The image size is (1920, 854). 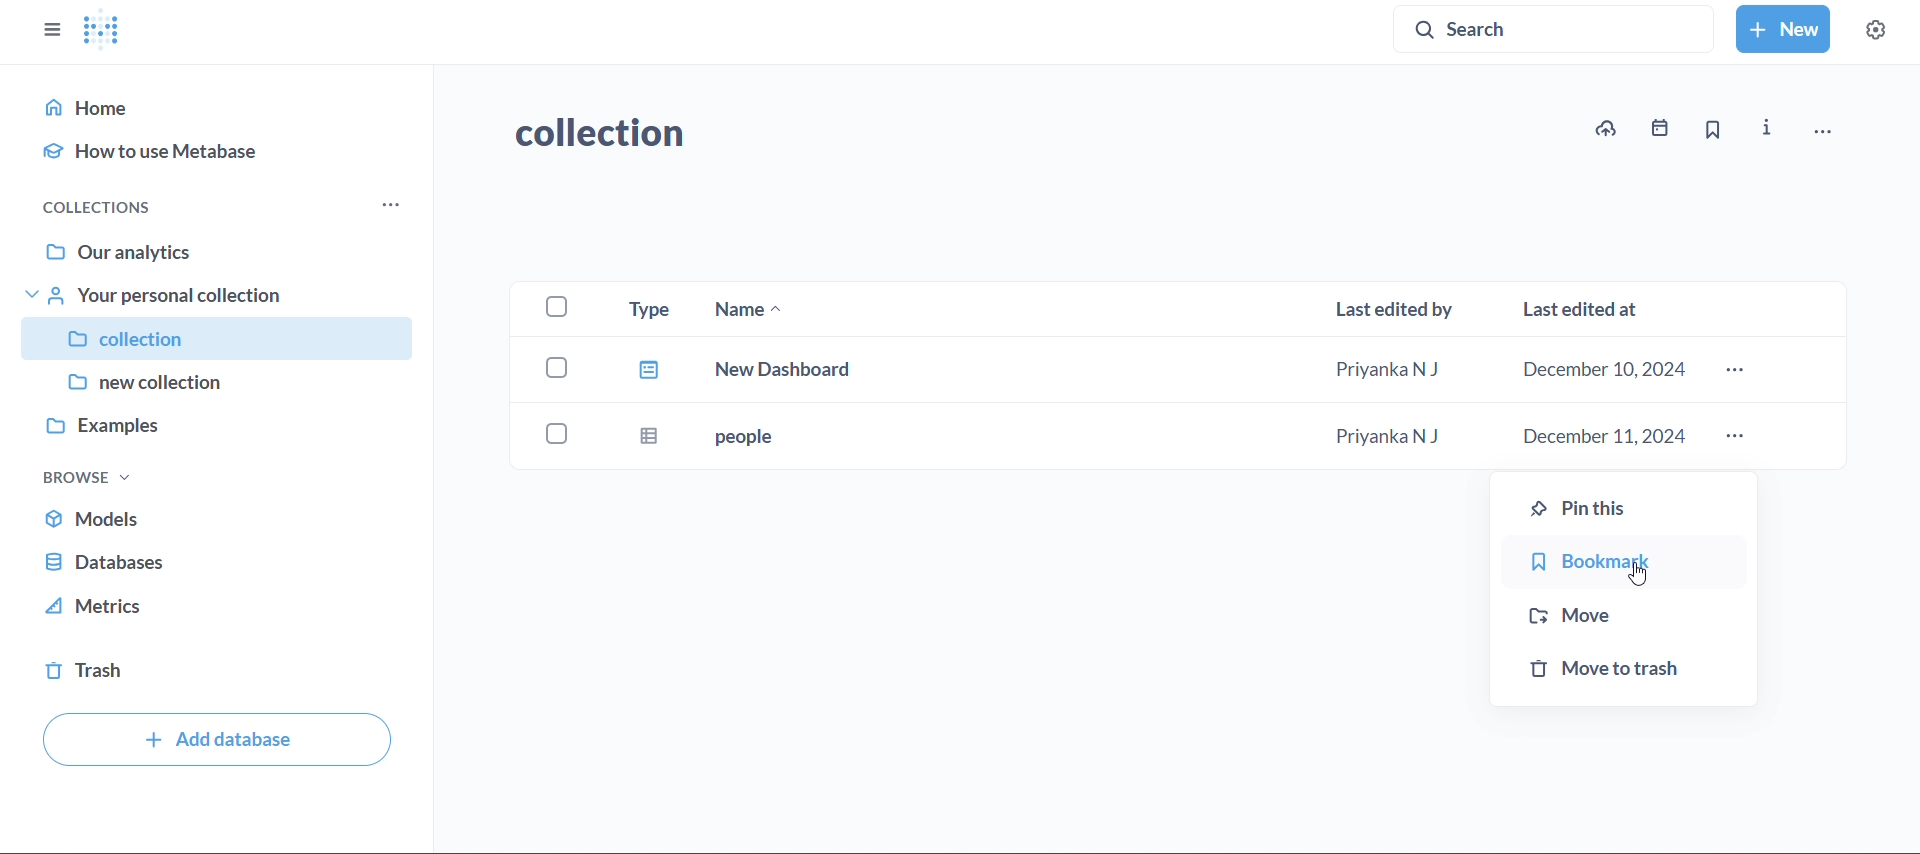 I want to click on last edited at, so click(x=1585, y=312).